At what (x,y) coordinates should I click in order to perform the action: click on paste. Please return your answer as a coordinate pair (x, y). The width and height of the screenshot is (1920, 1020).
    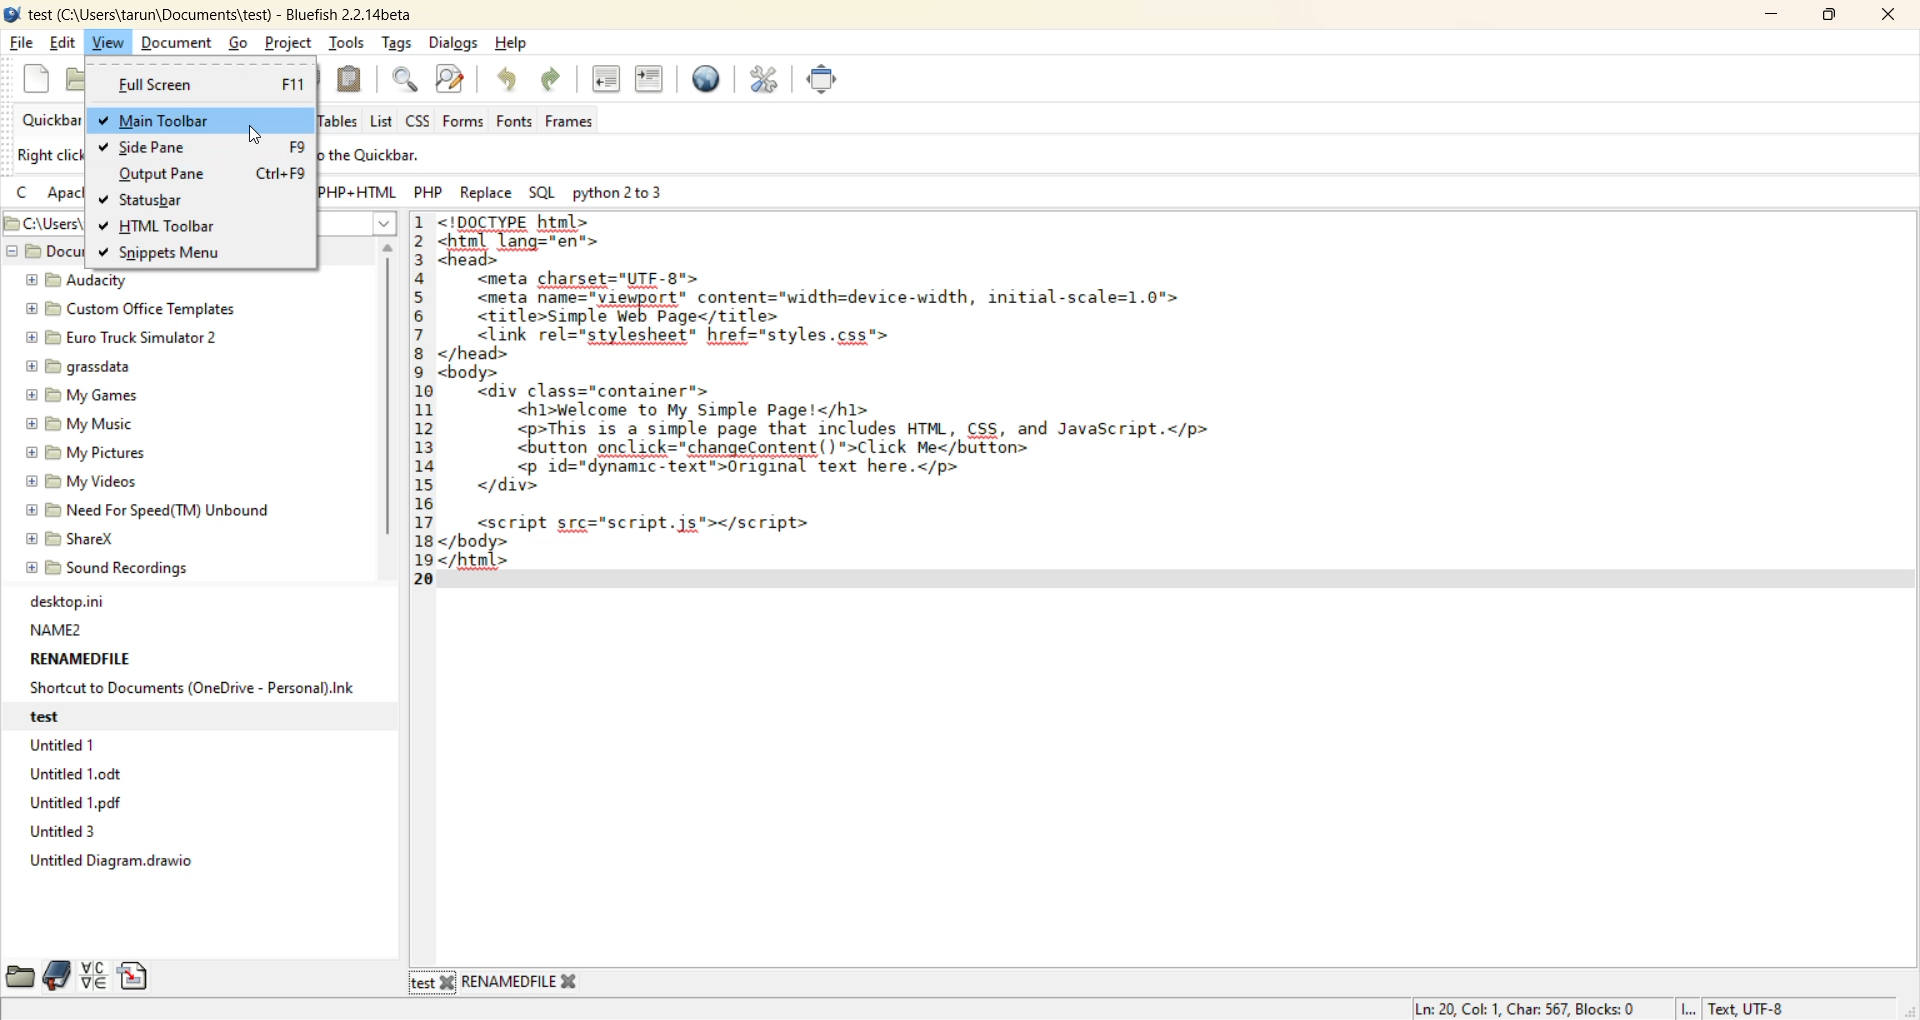
    Looking at the image, I should click on (349, 80).